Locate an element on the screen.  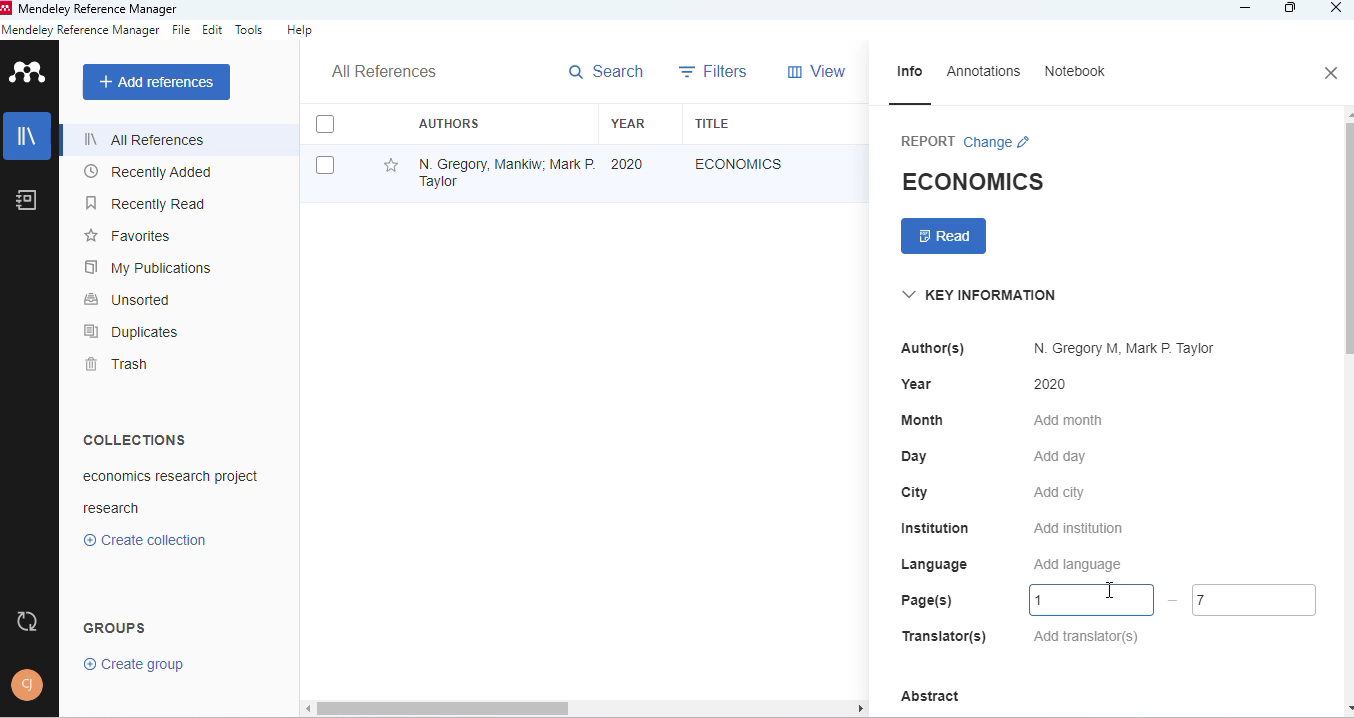
add city is located at coordinates (1060, 493).